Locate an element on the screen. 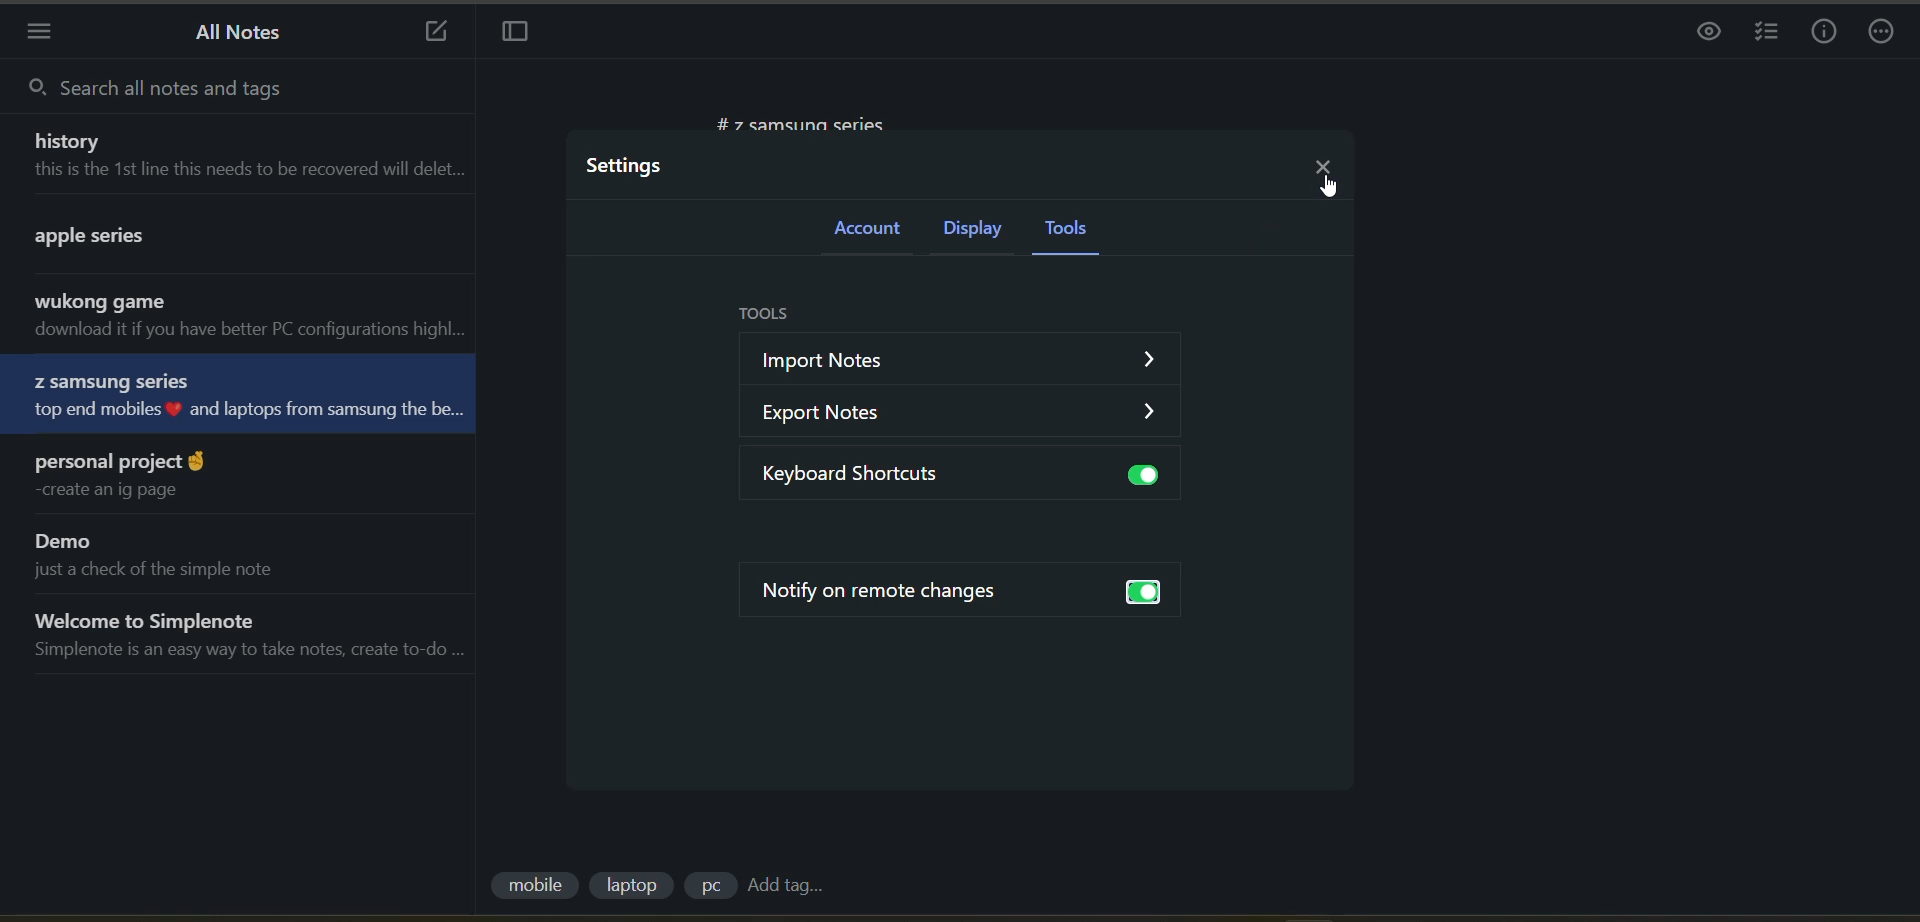  search all notes and tags is located at coordinates (211, 92).